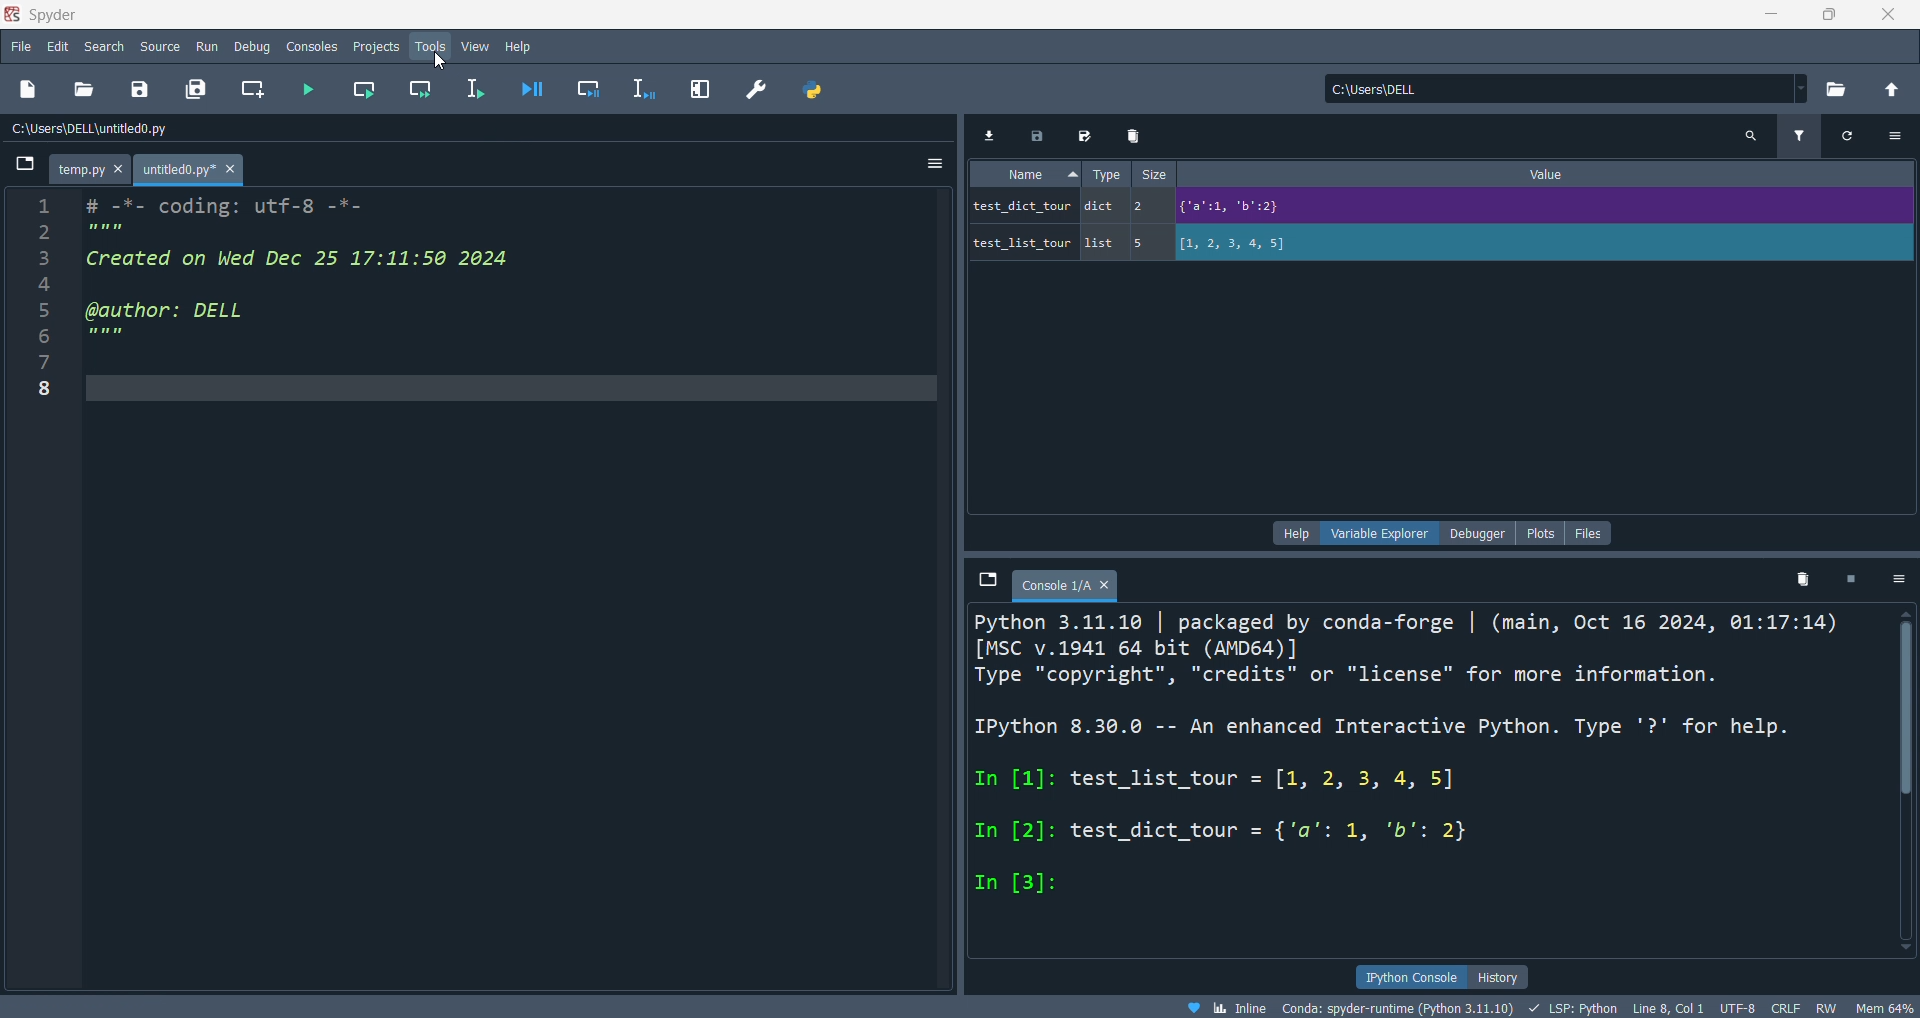 The height and width of the screenshot is (1018, 1920). I want to click on scrollbar, so click(1902, 786).